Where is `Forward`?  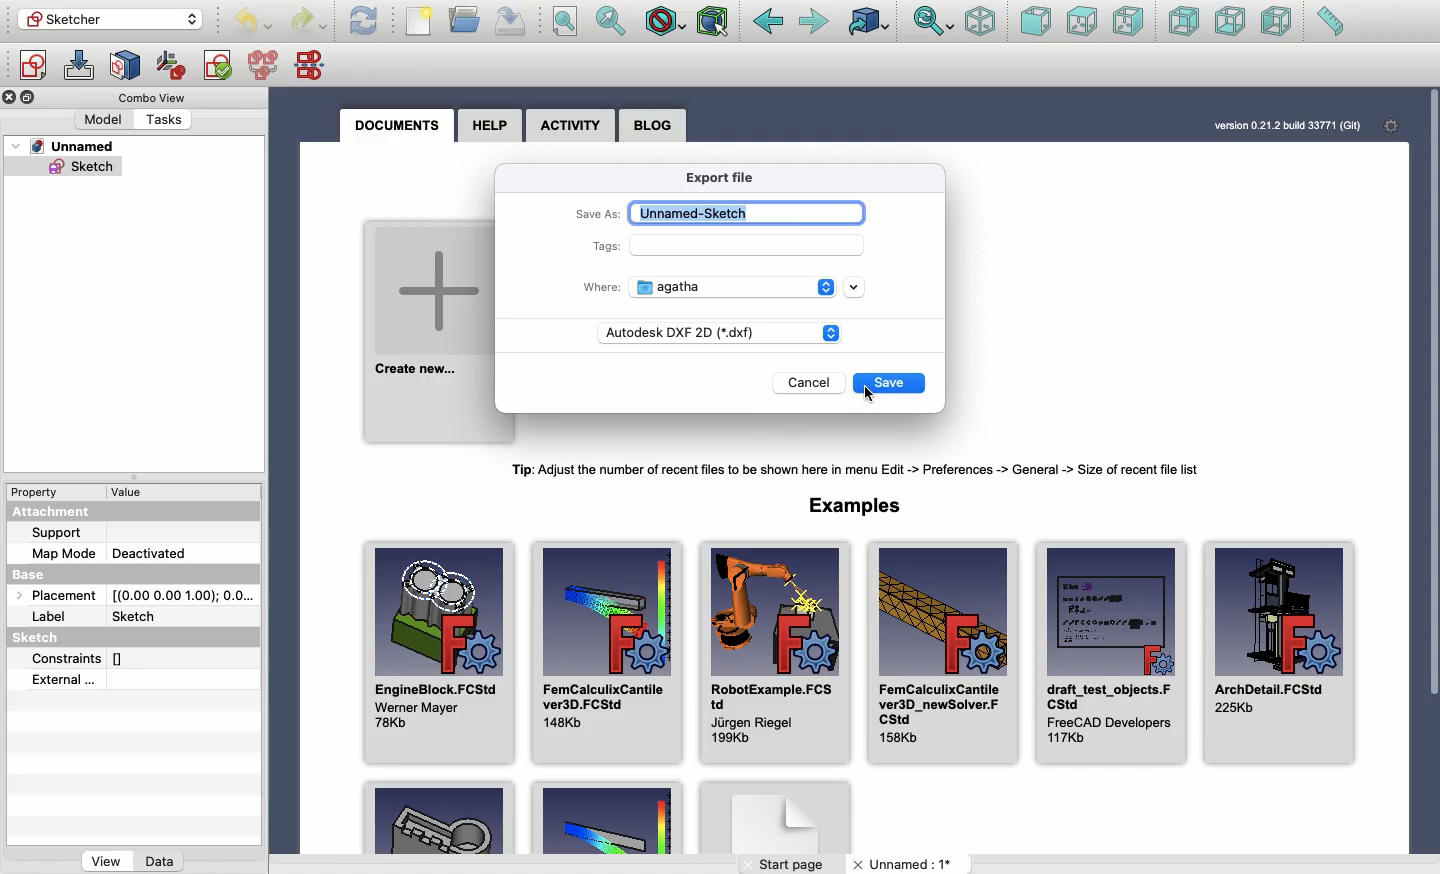 Forward is located at coordinates (817, 25).